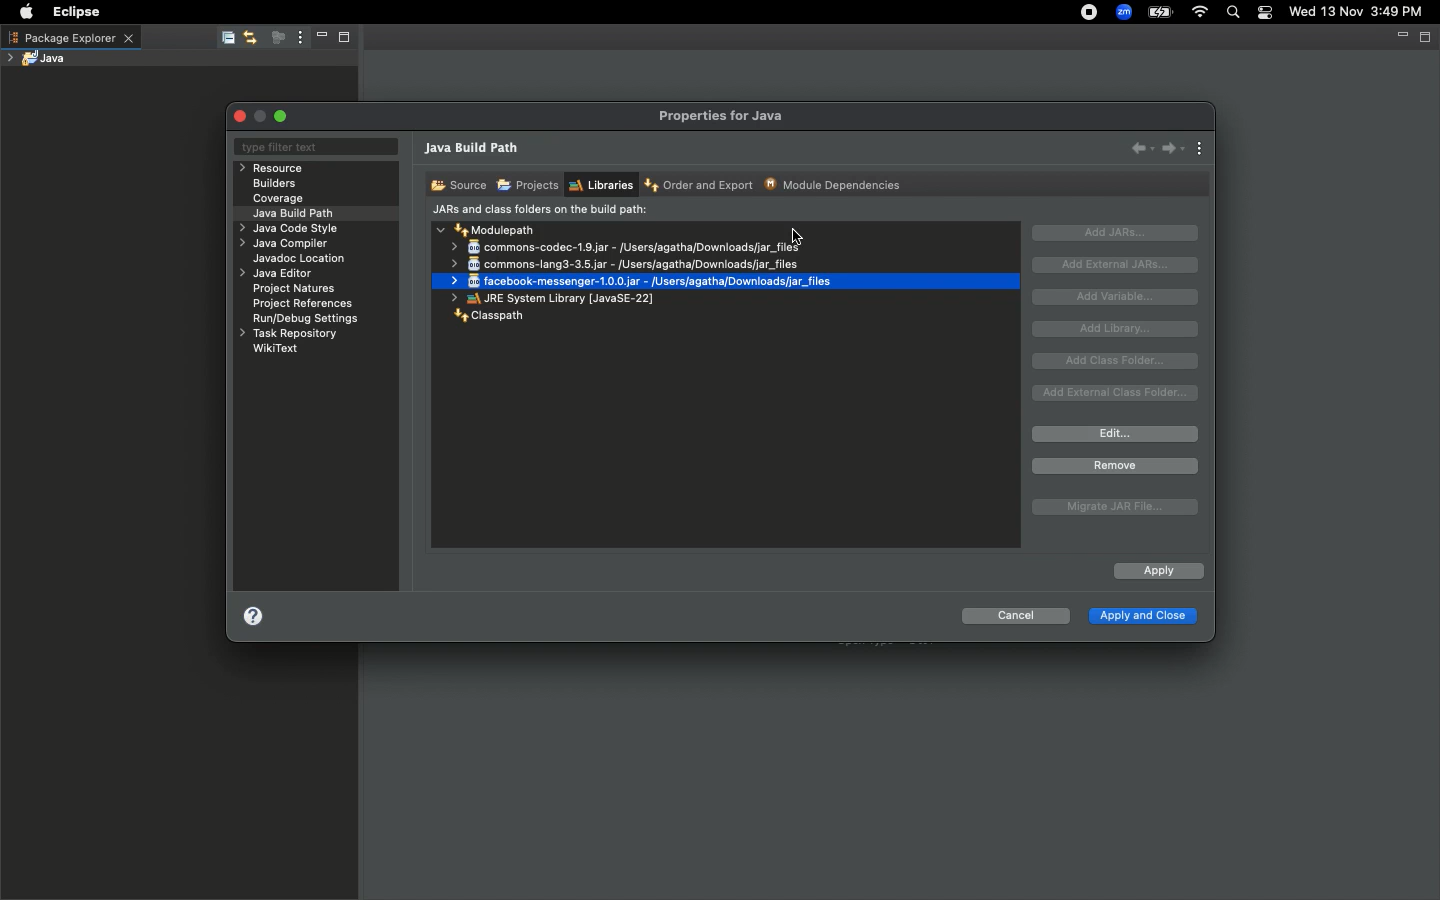 The width and height of the screenshot is (1440, 900). I want to click on Apple logo, so click(26, 12).